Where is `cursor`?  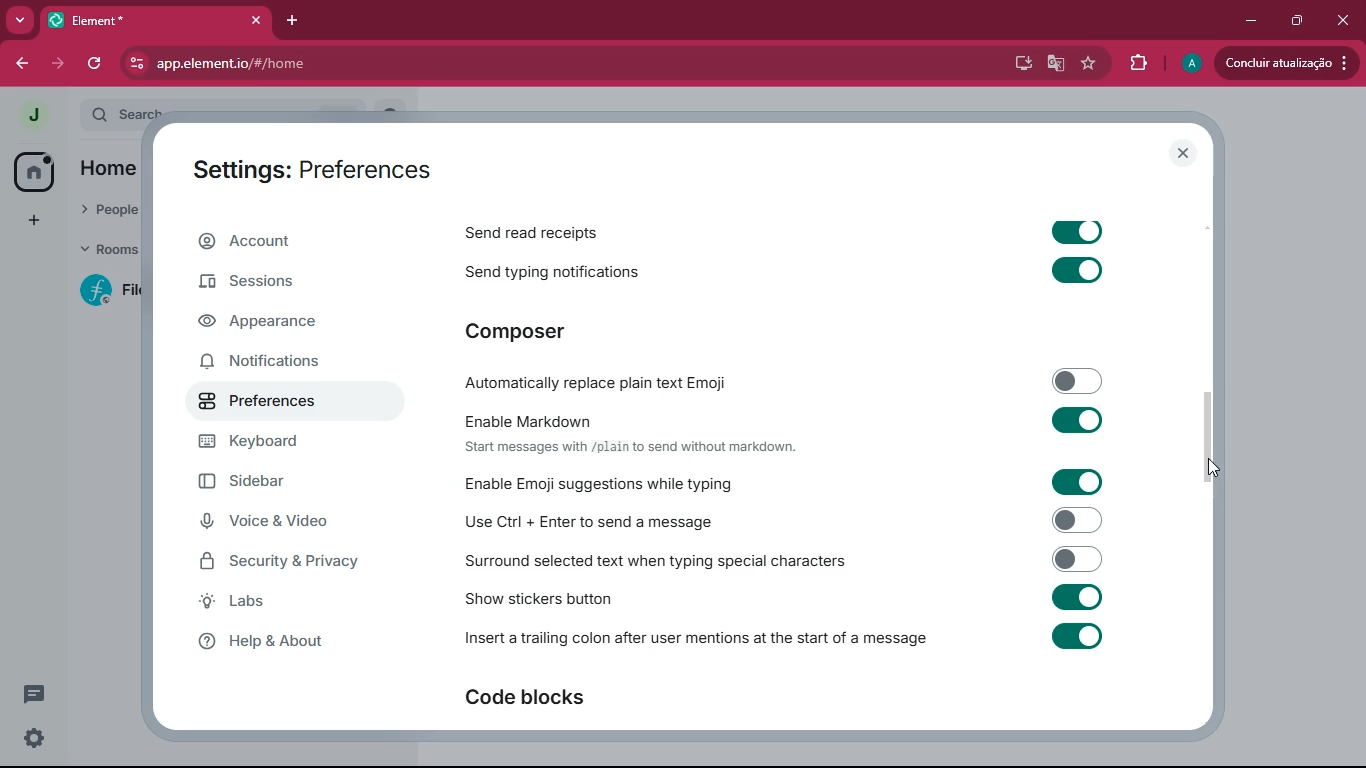
cursor is located at coordinates (1210, 471).